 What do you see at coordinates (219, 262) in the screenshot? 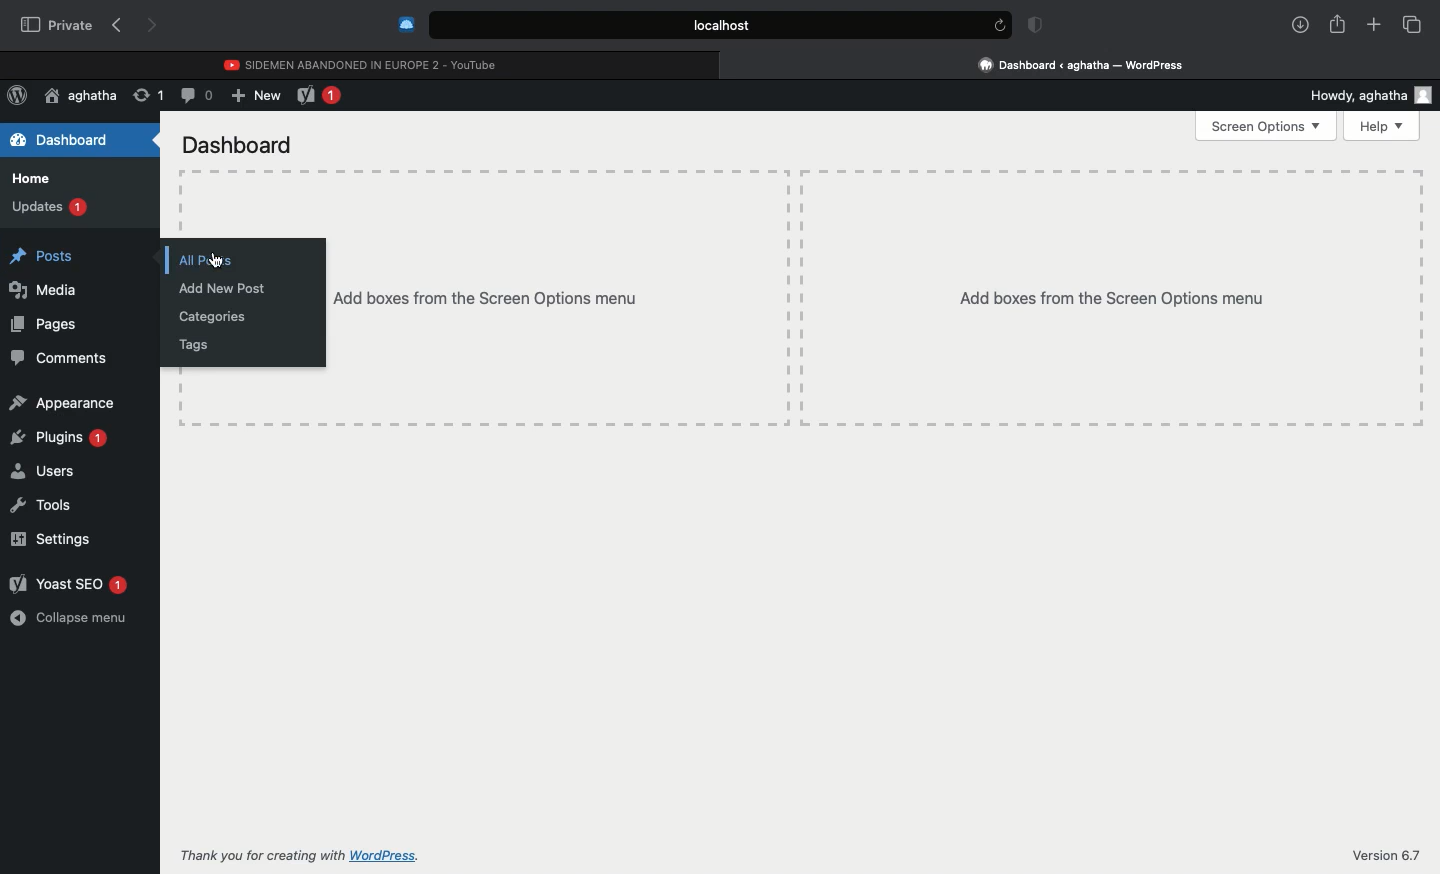
I see `cursor` at bounding box center [219, 262].